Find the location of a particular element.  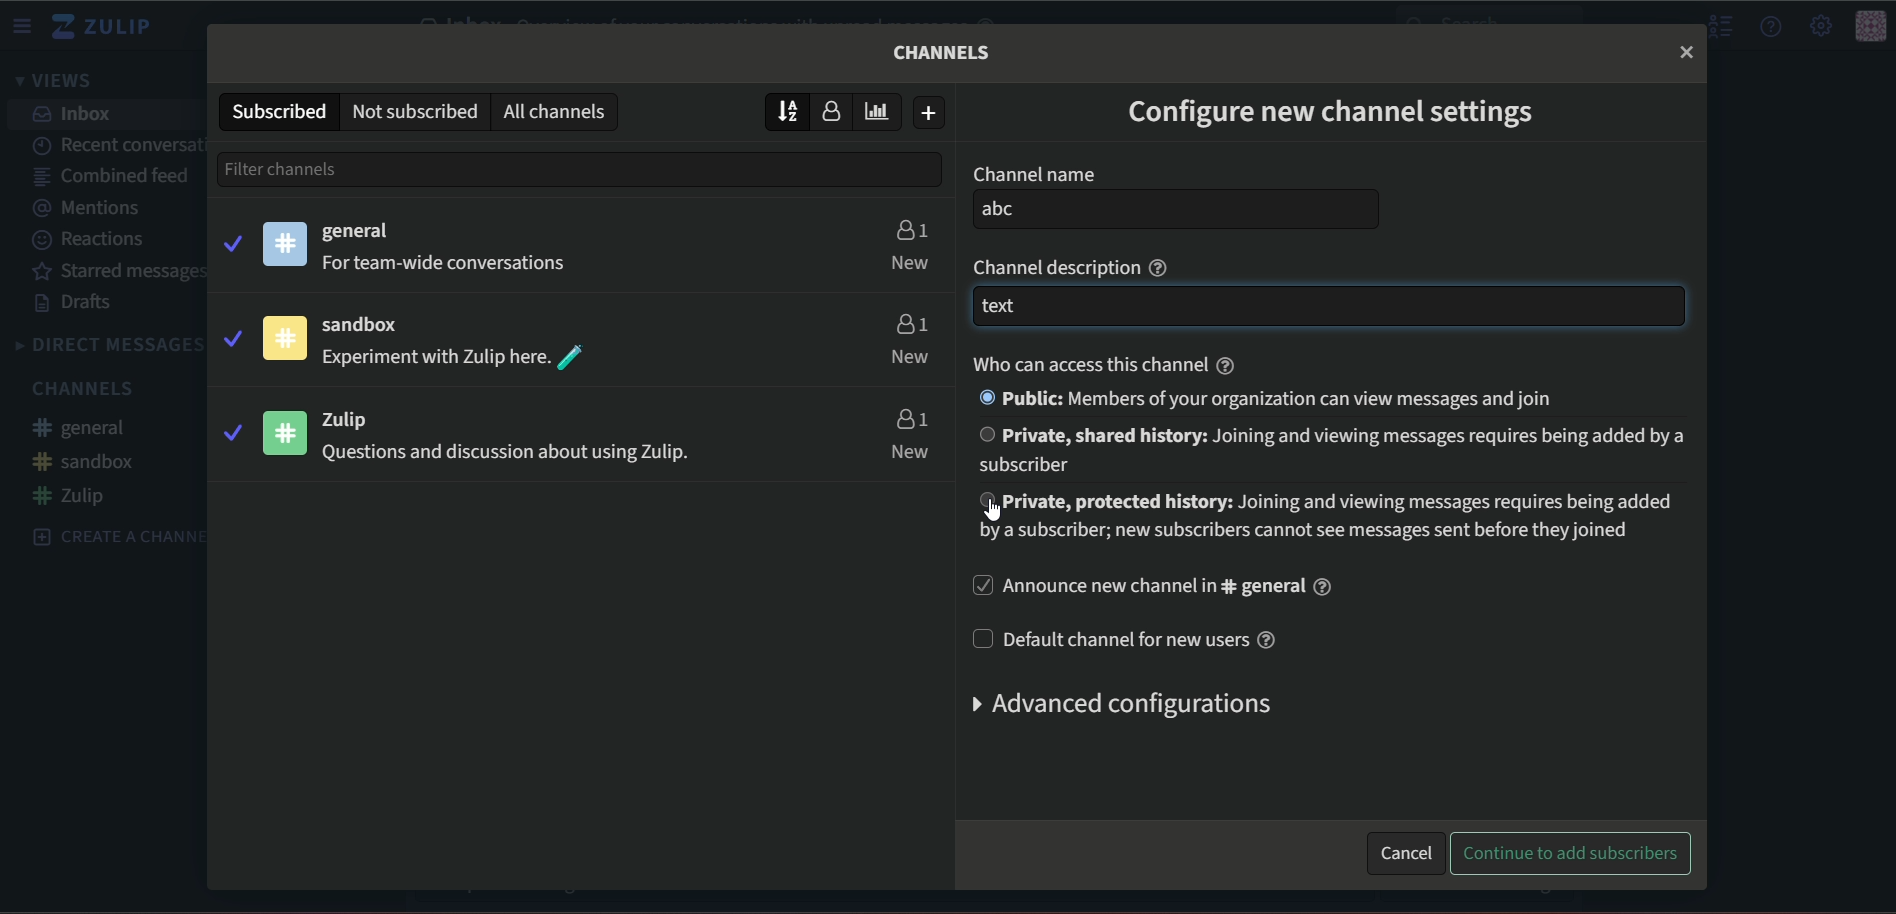

text is located at coordinates (450, 264).